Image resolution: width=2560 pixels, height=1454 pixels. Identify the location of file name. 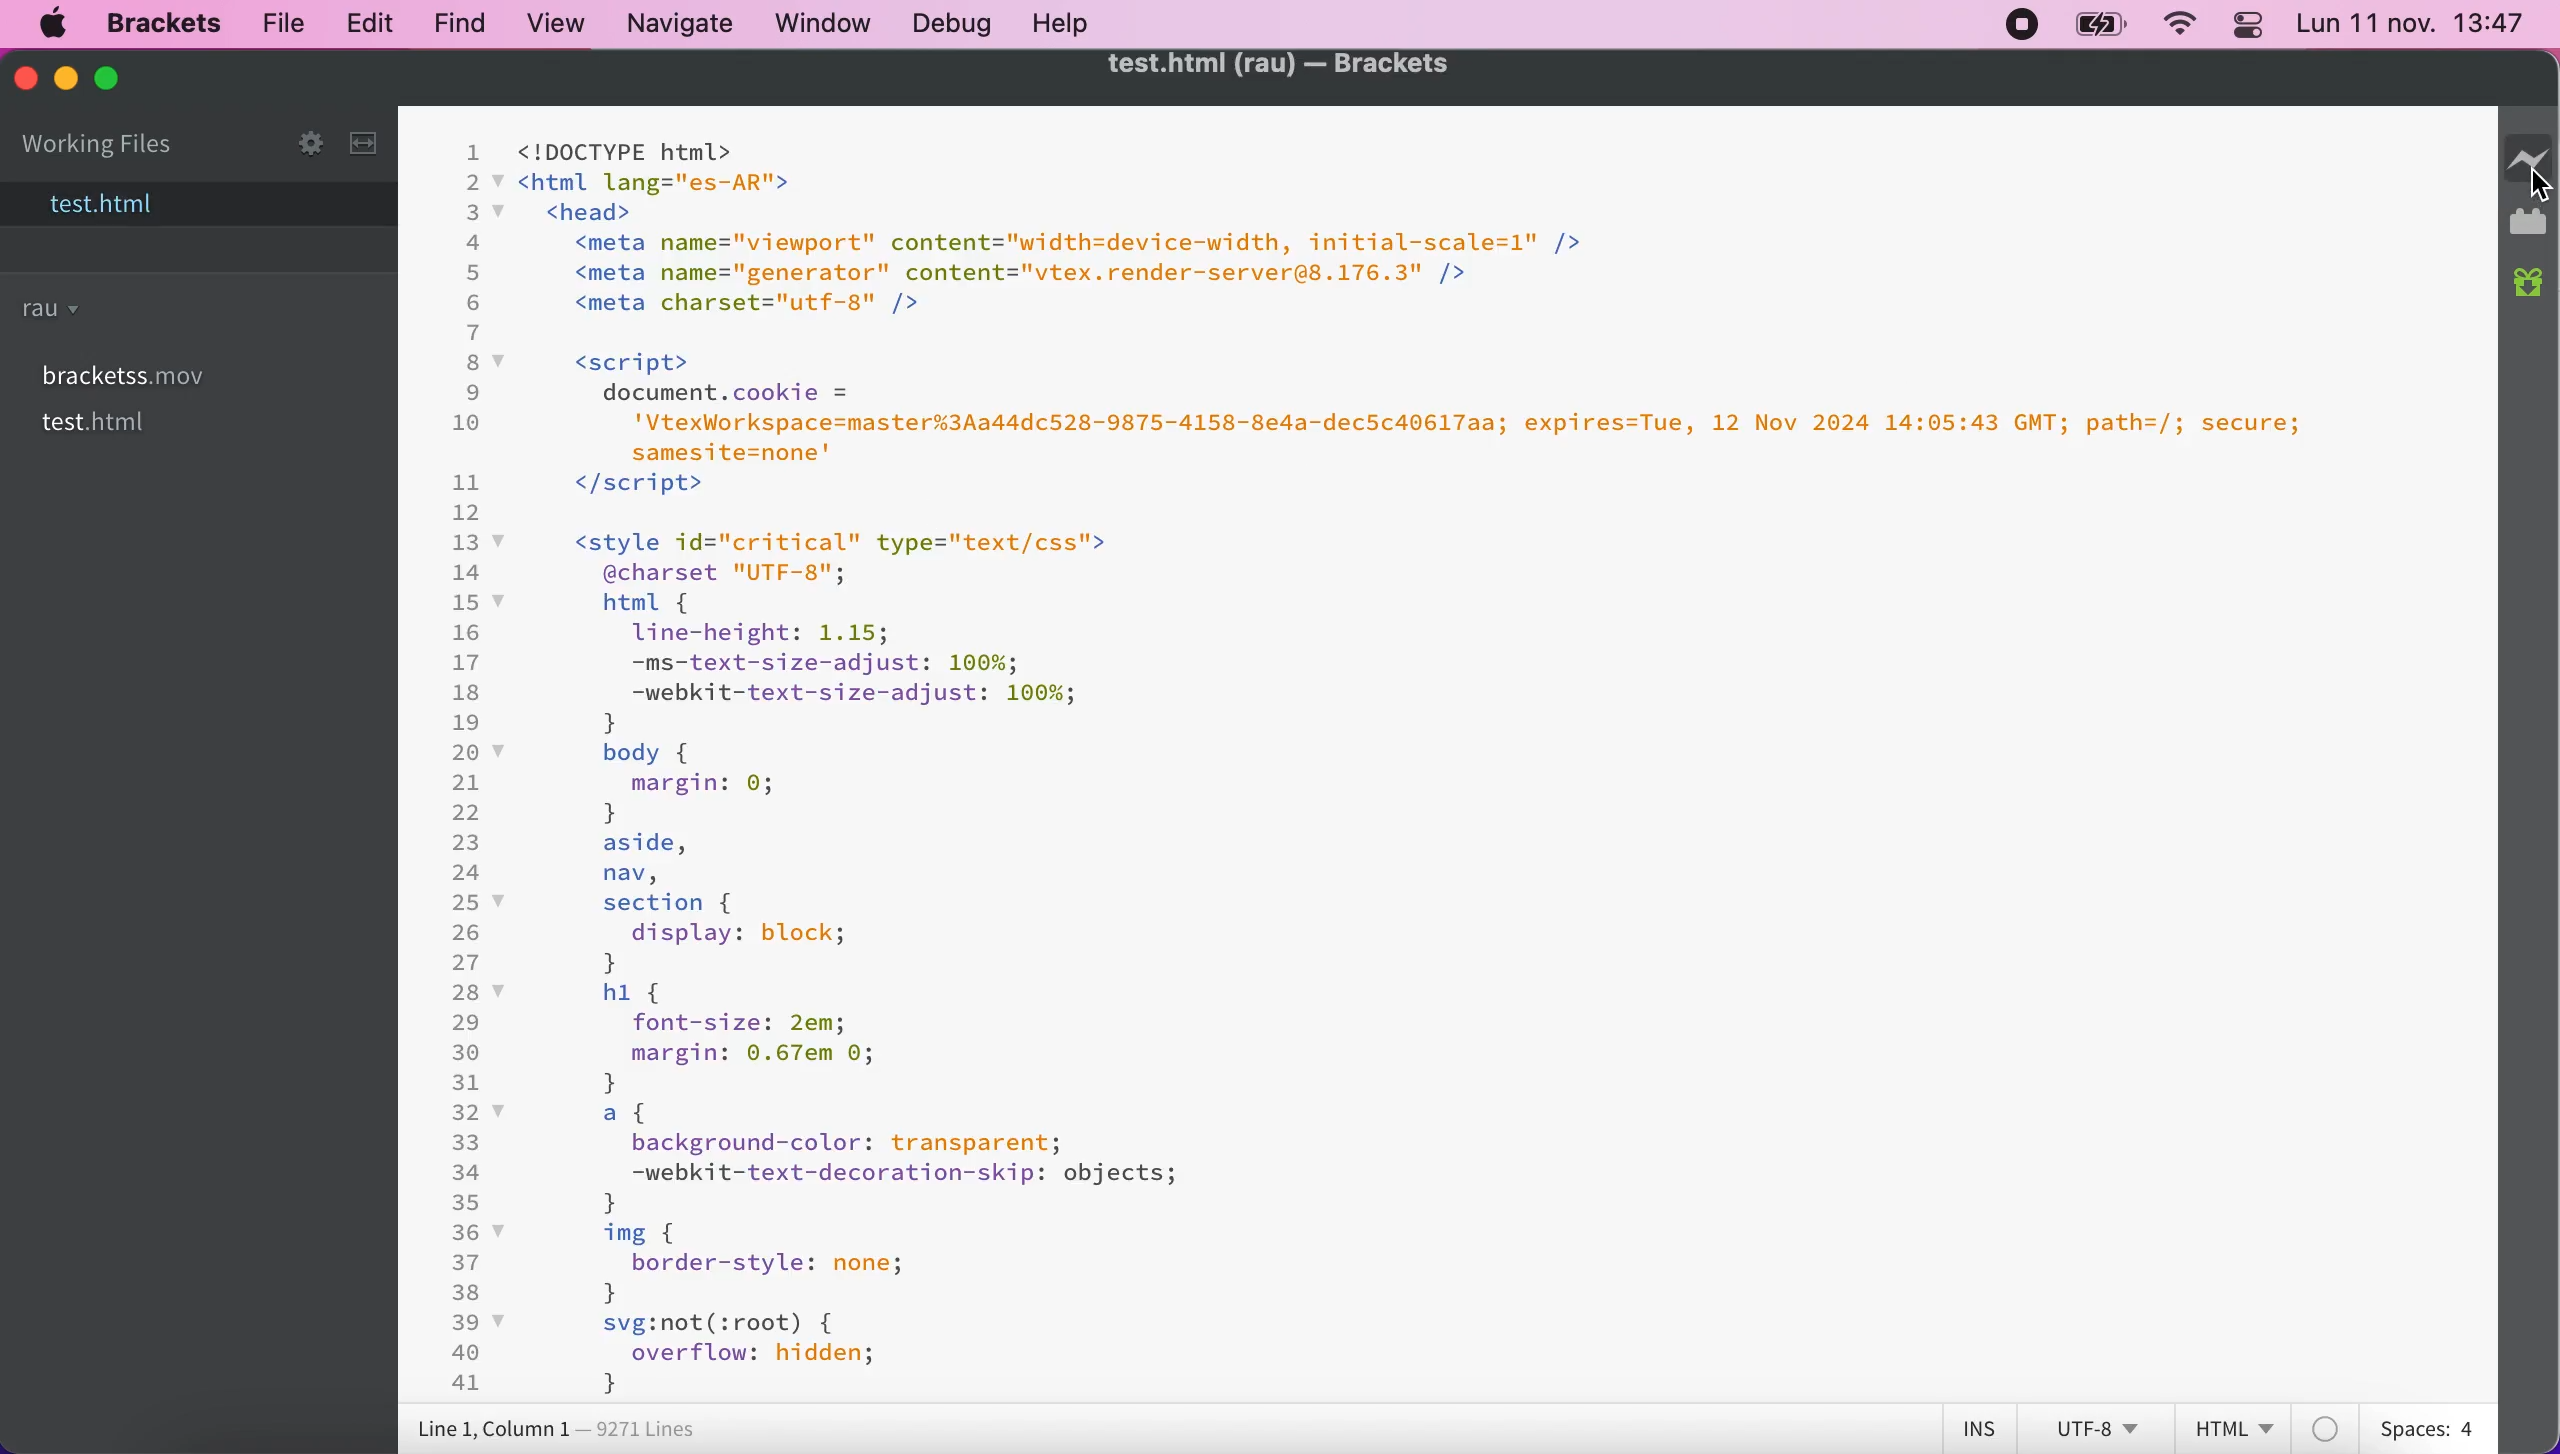
(1275, 66).